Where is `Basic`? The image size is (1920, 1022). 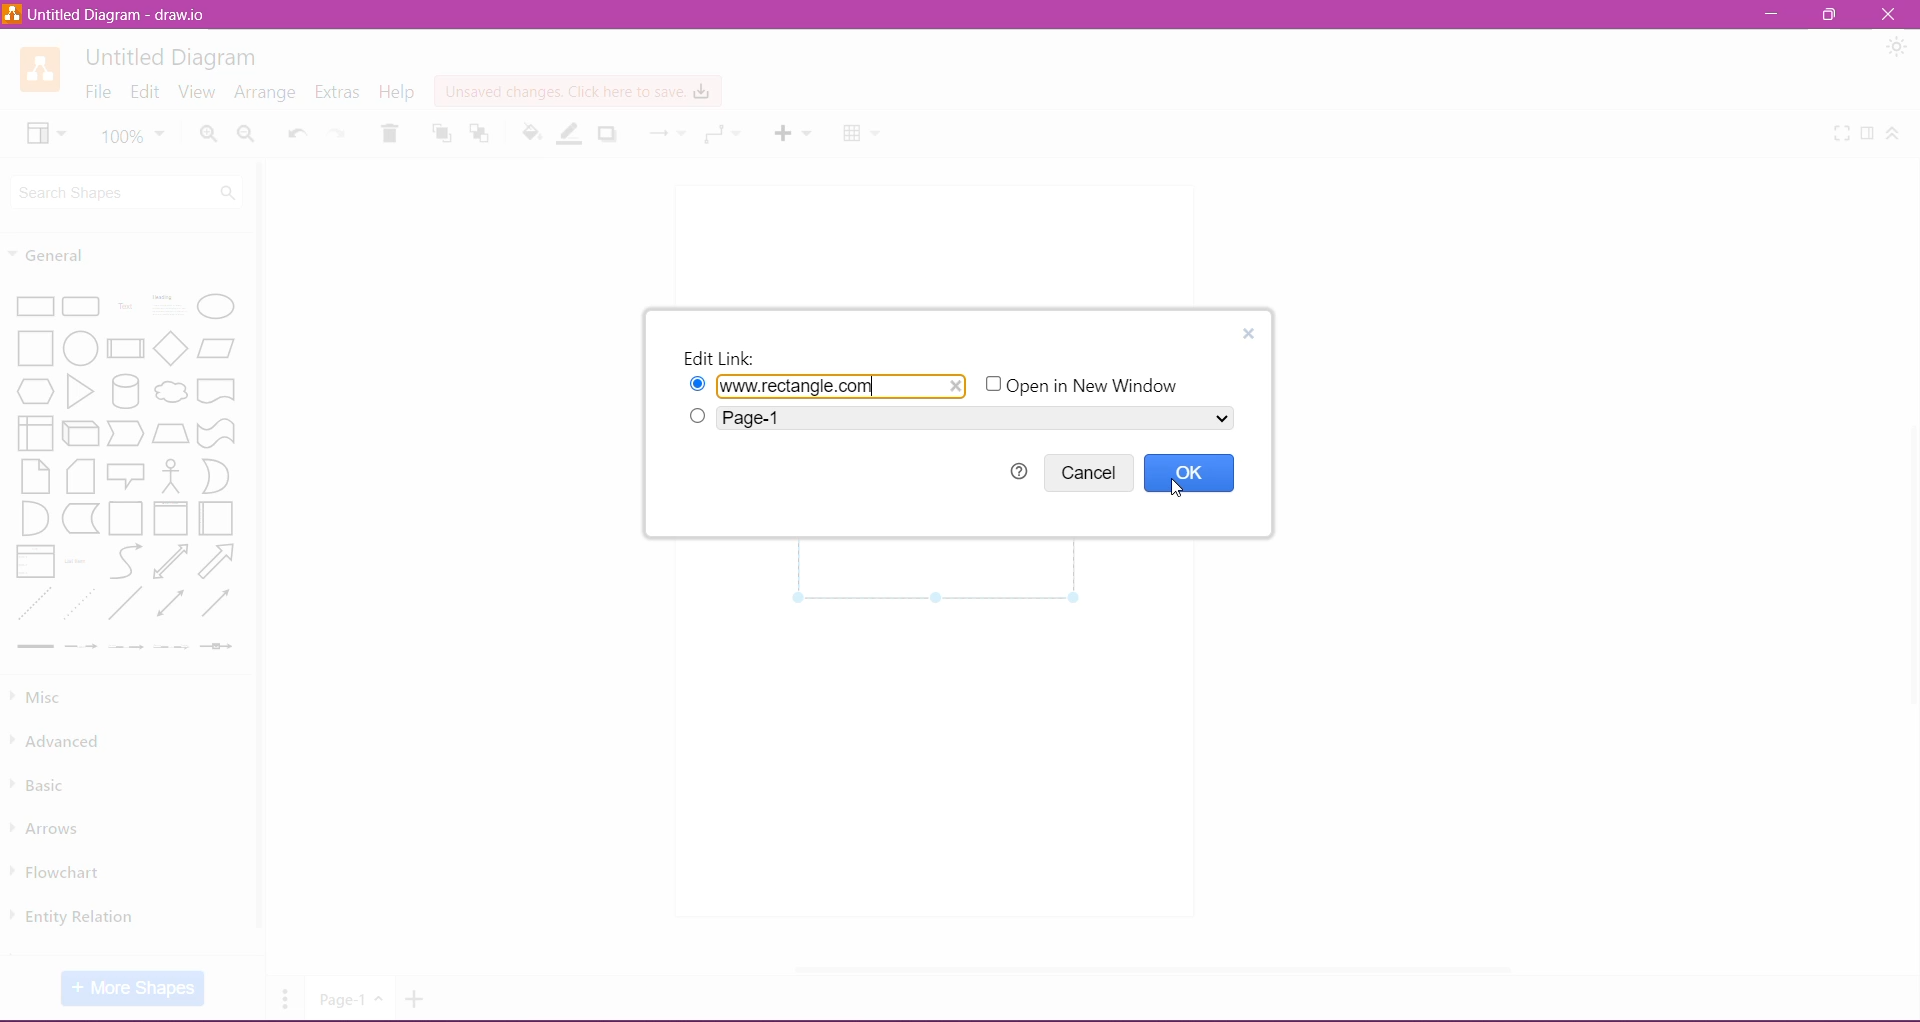
Basic is located at coordinates (43, 783).